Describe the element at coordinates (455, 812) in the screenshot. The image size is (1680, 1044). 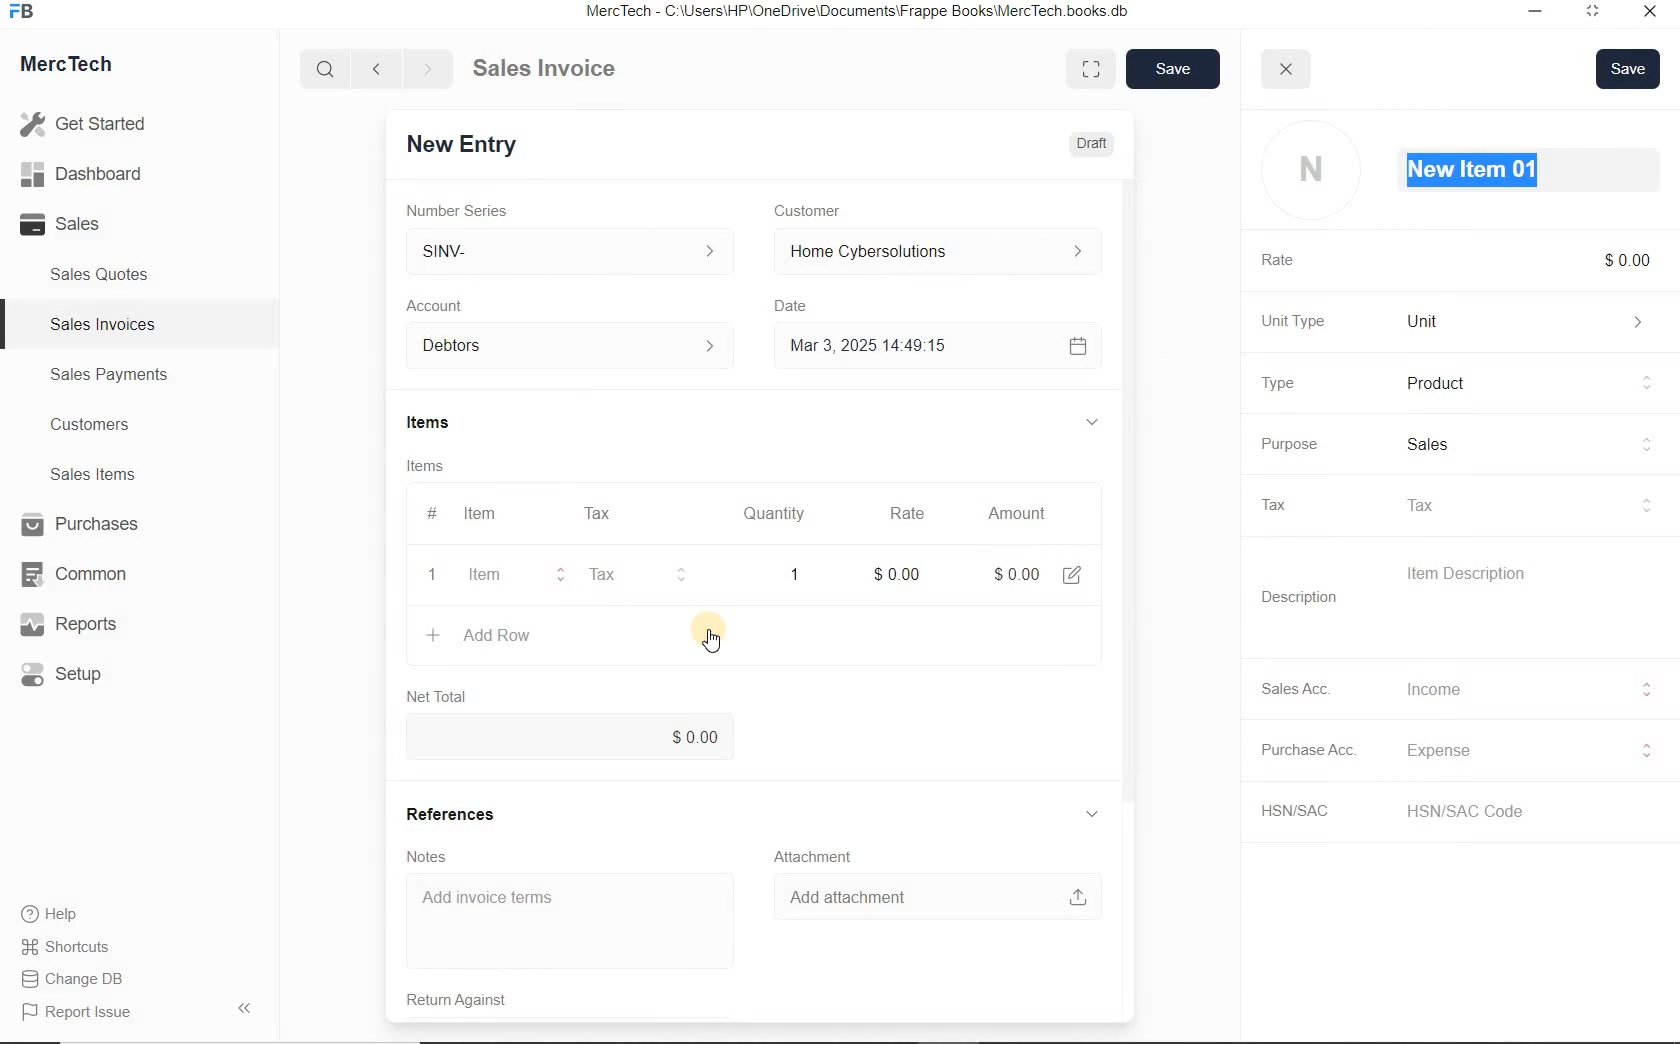
I see `References` at that location.